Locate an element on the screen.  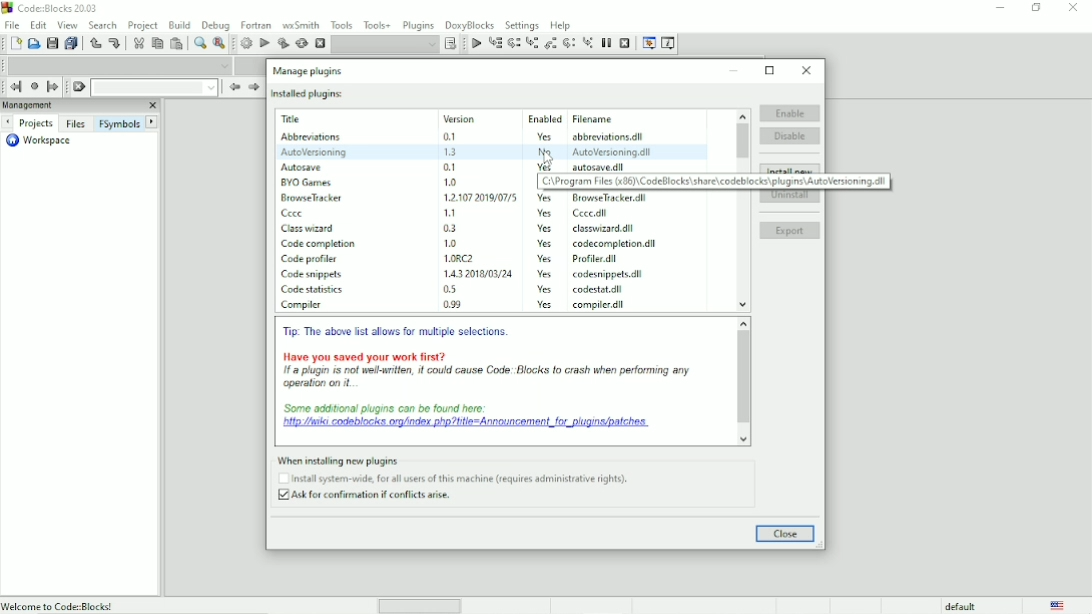
Restore down is located at coordinates (1037, 8).